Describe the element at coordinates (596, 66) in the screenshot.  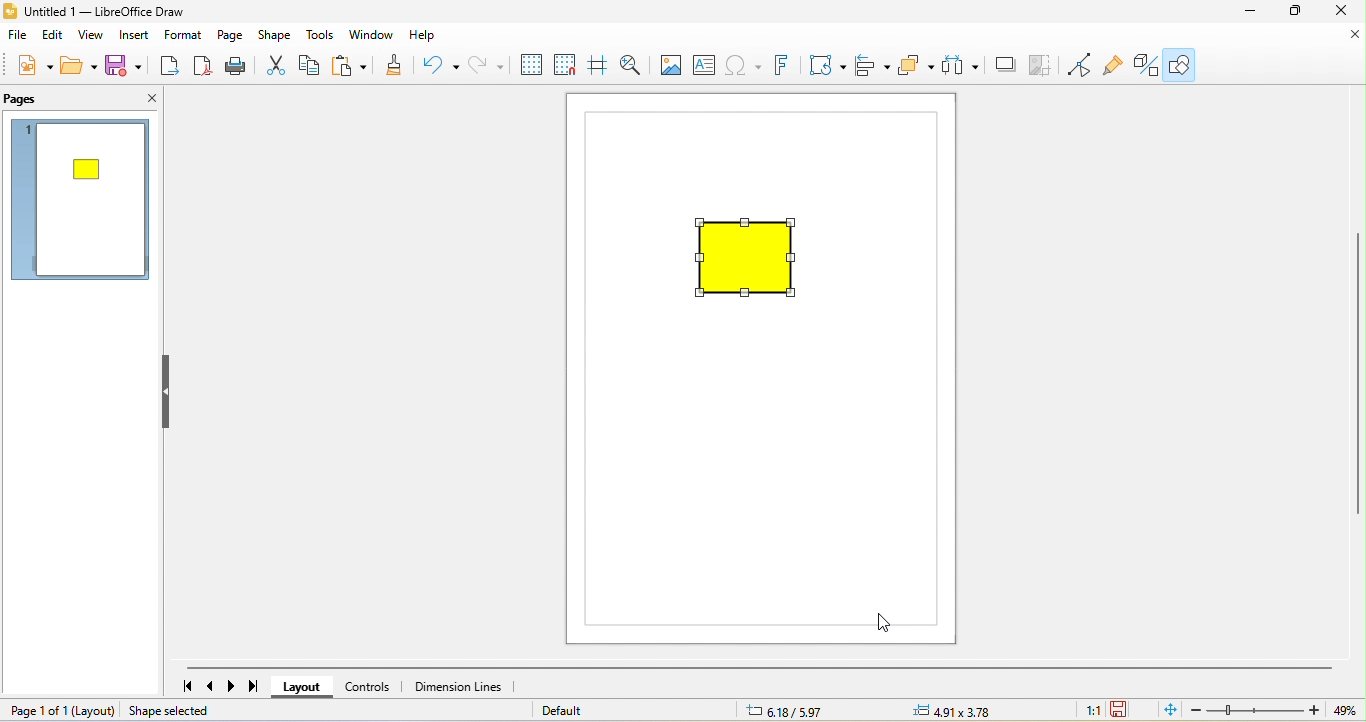
I see `helpline while moving` at that location.